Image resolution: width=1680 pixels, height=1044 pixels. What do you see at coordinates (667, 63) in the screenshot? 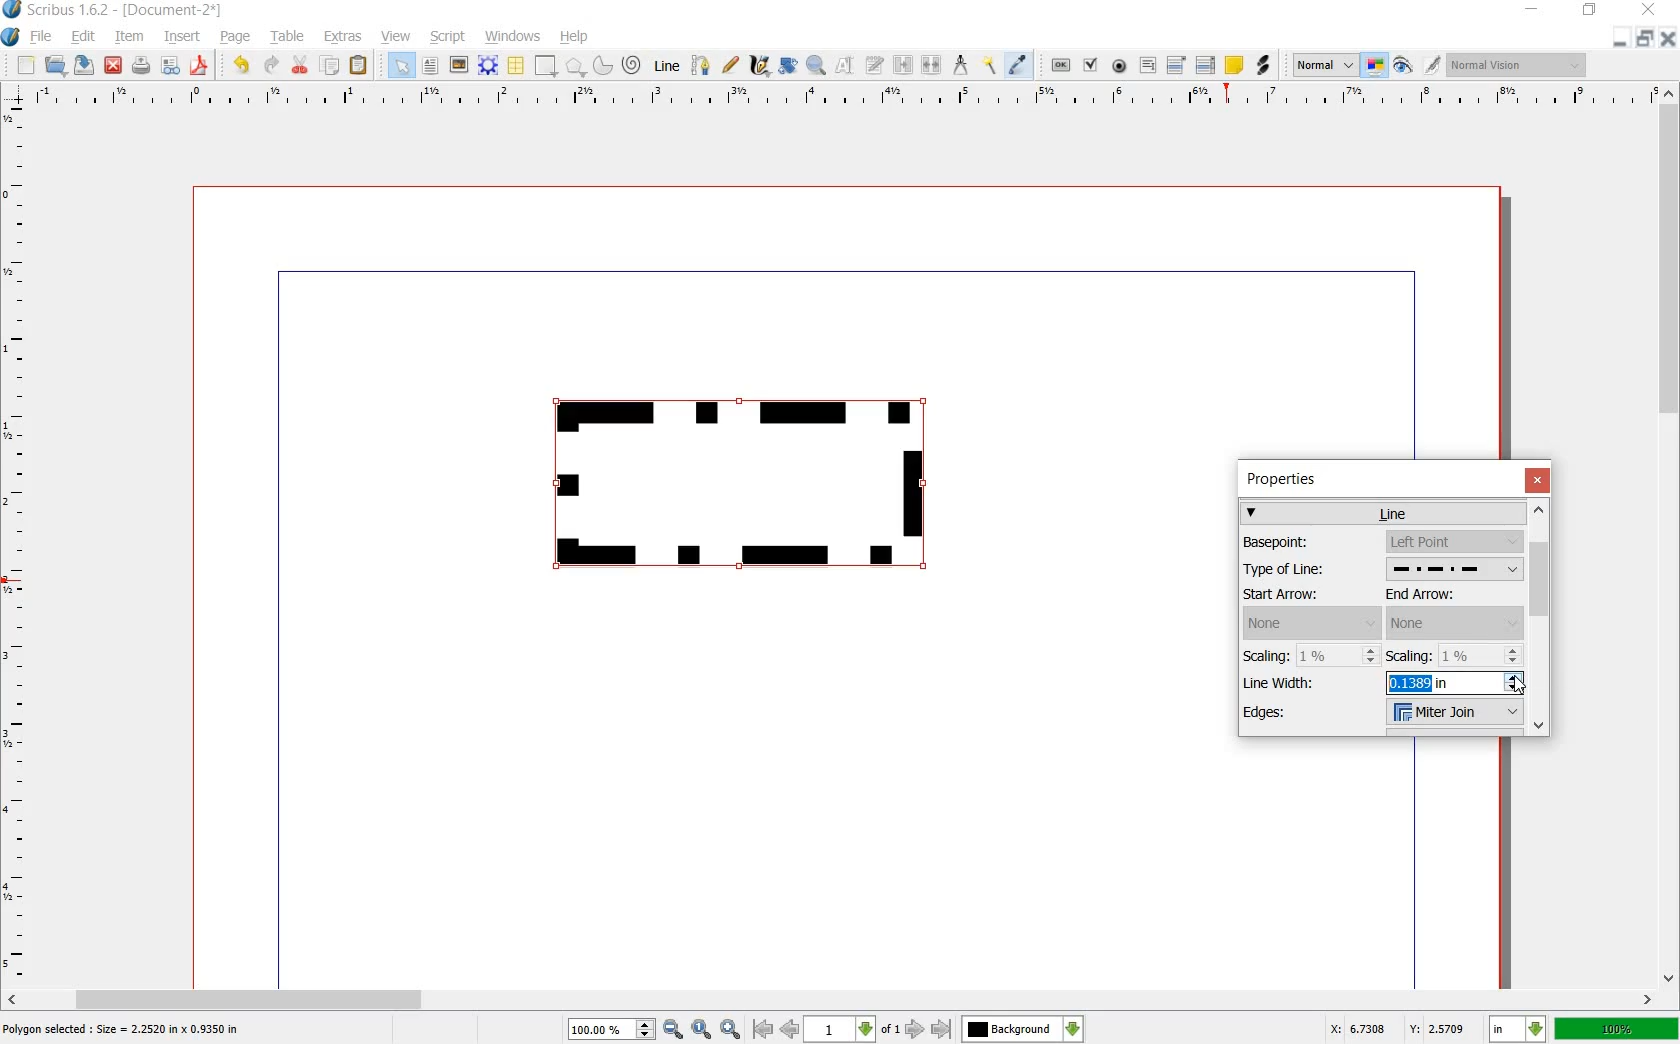
I see `LINE` at bounding box center [667, 63].